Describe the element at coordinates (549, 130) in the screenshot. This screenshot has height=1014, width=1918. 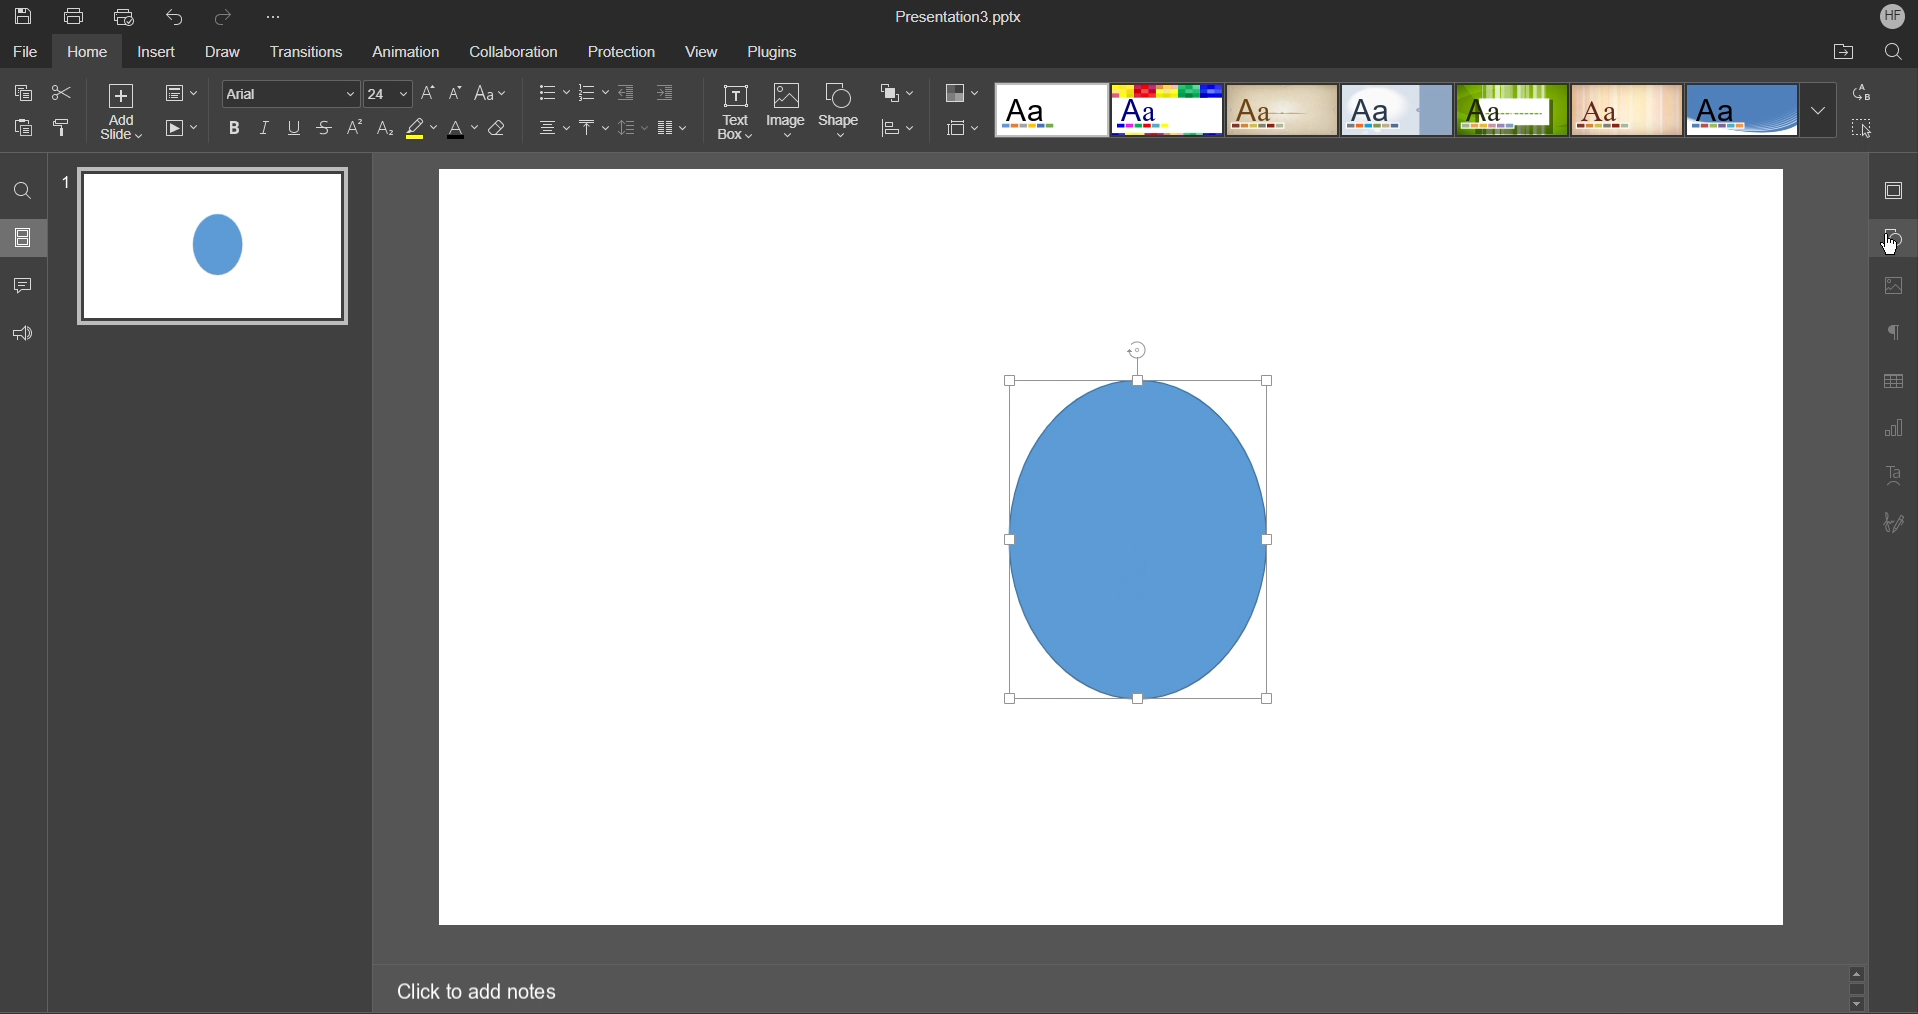
I see `Alignment` at that location.